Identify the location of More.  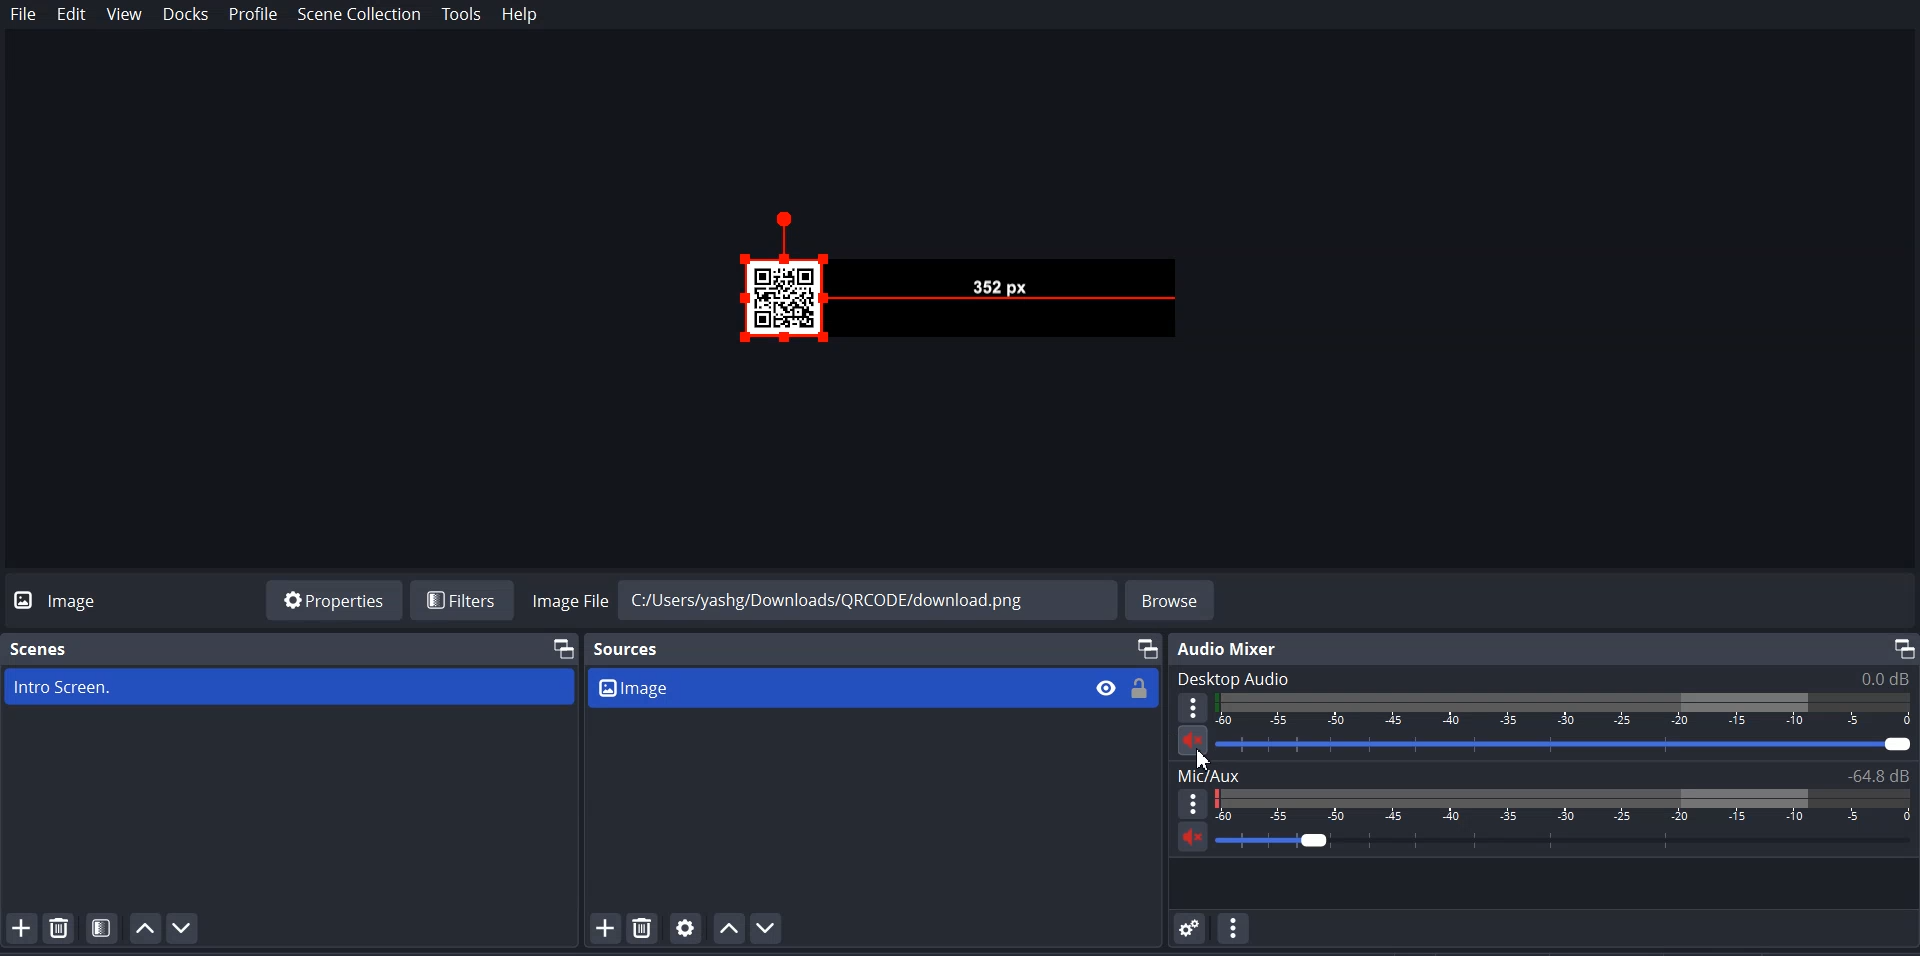
(1193, 803).